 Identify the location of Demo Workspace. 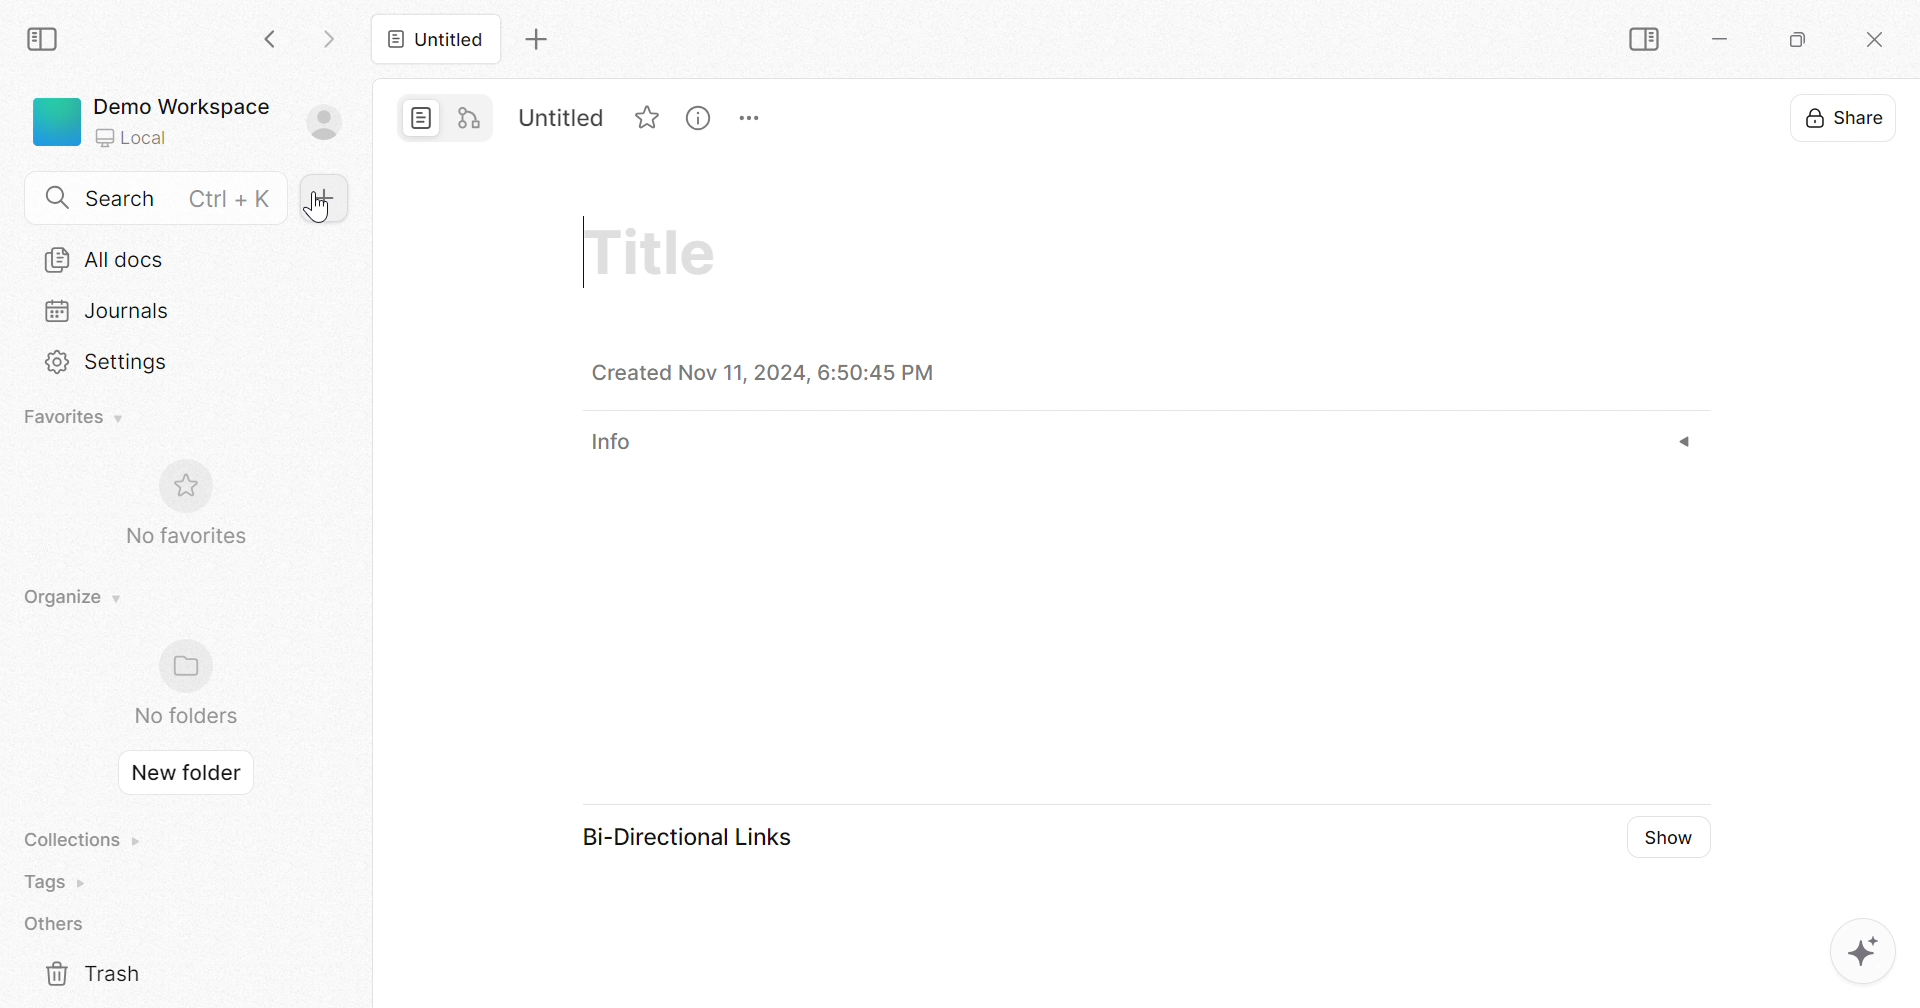
(183, 105).